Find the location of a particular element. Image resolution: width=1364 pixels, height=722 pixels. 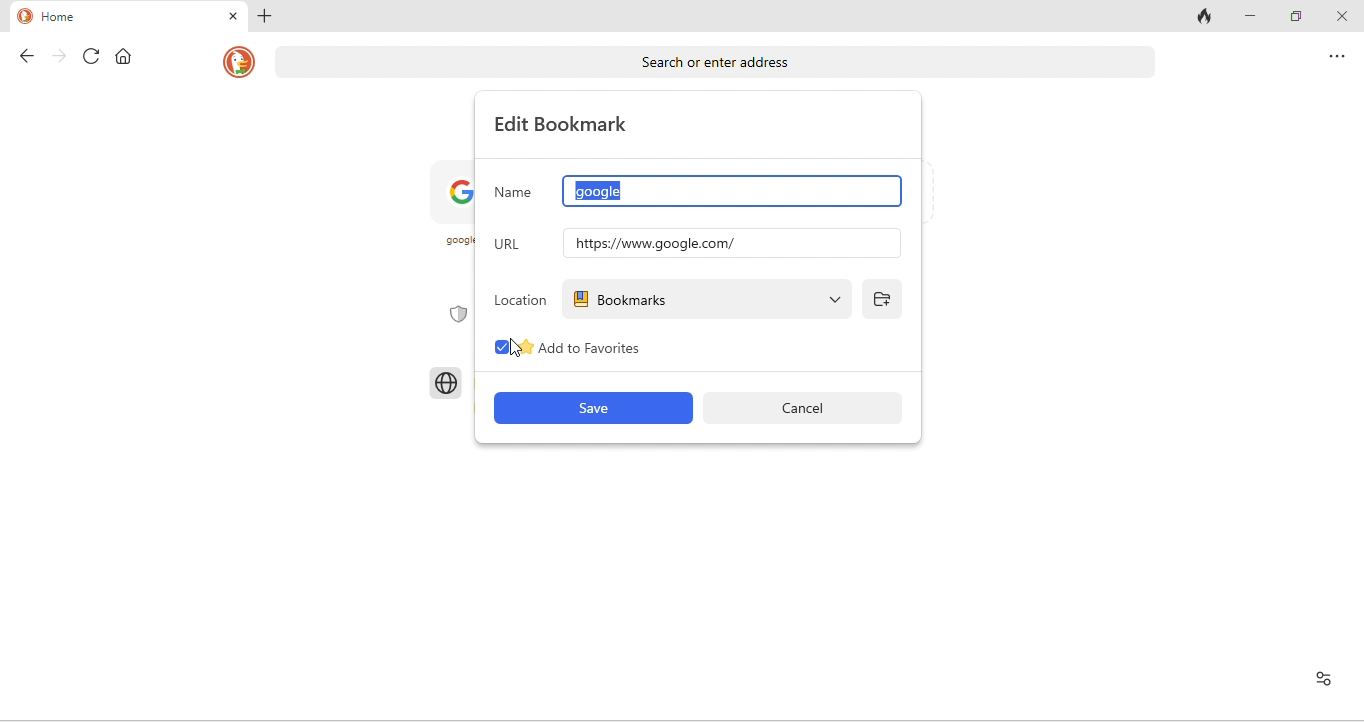

option is located at coordinates (1336, 60).